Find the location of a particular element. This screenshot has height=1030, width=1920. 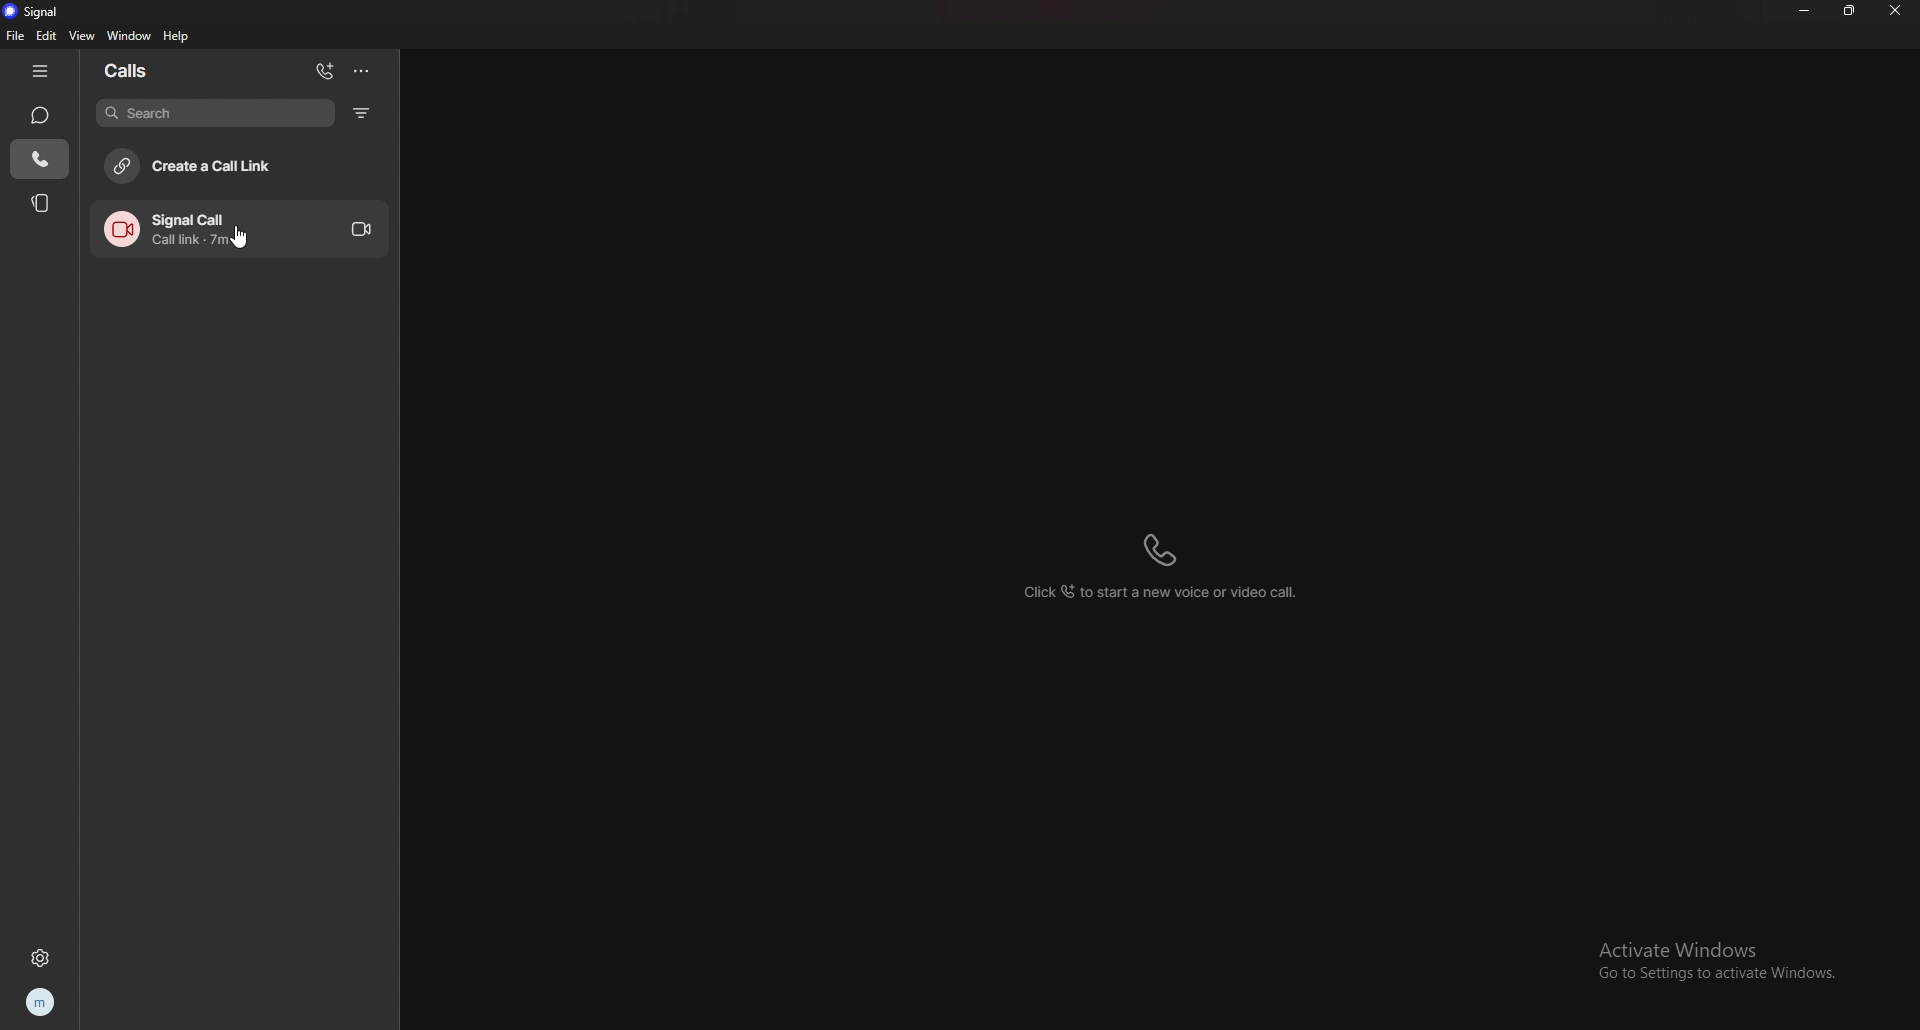

add call is located at coordinates (324, 70).